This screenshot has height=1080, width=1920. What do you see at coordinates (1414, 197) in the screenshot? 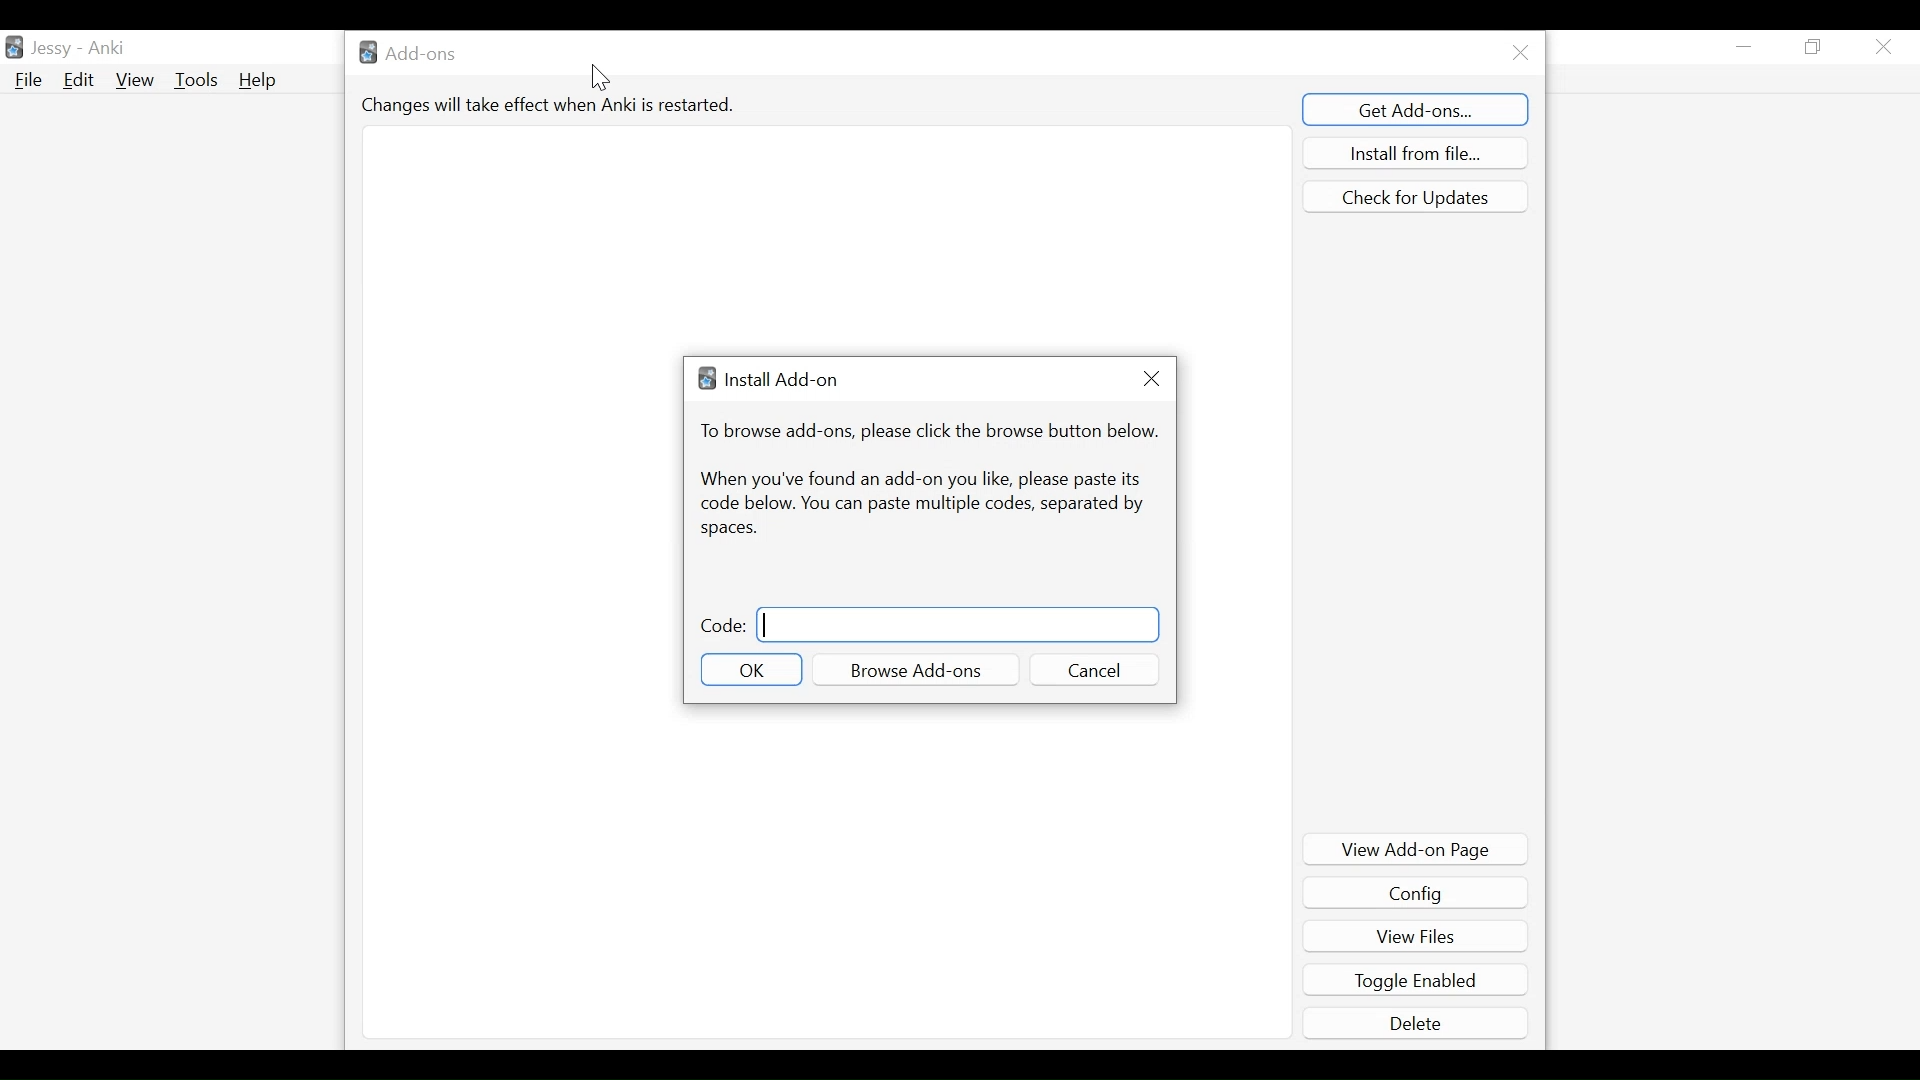
I see `Check for updates` at bounding box center [1414, 197].